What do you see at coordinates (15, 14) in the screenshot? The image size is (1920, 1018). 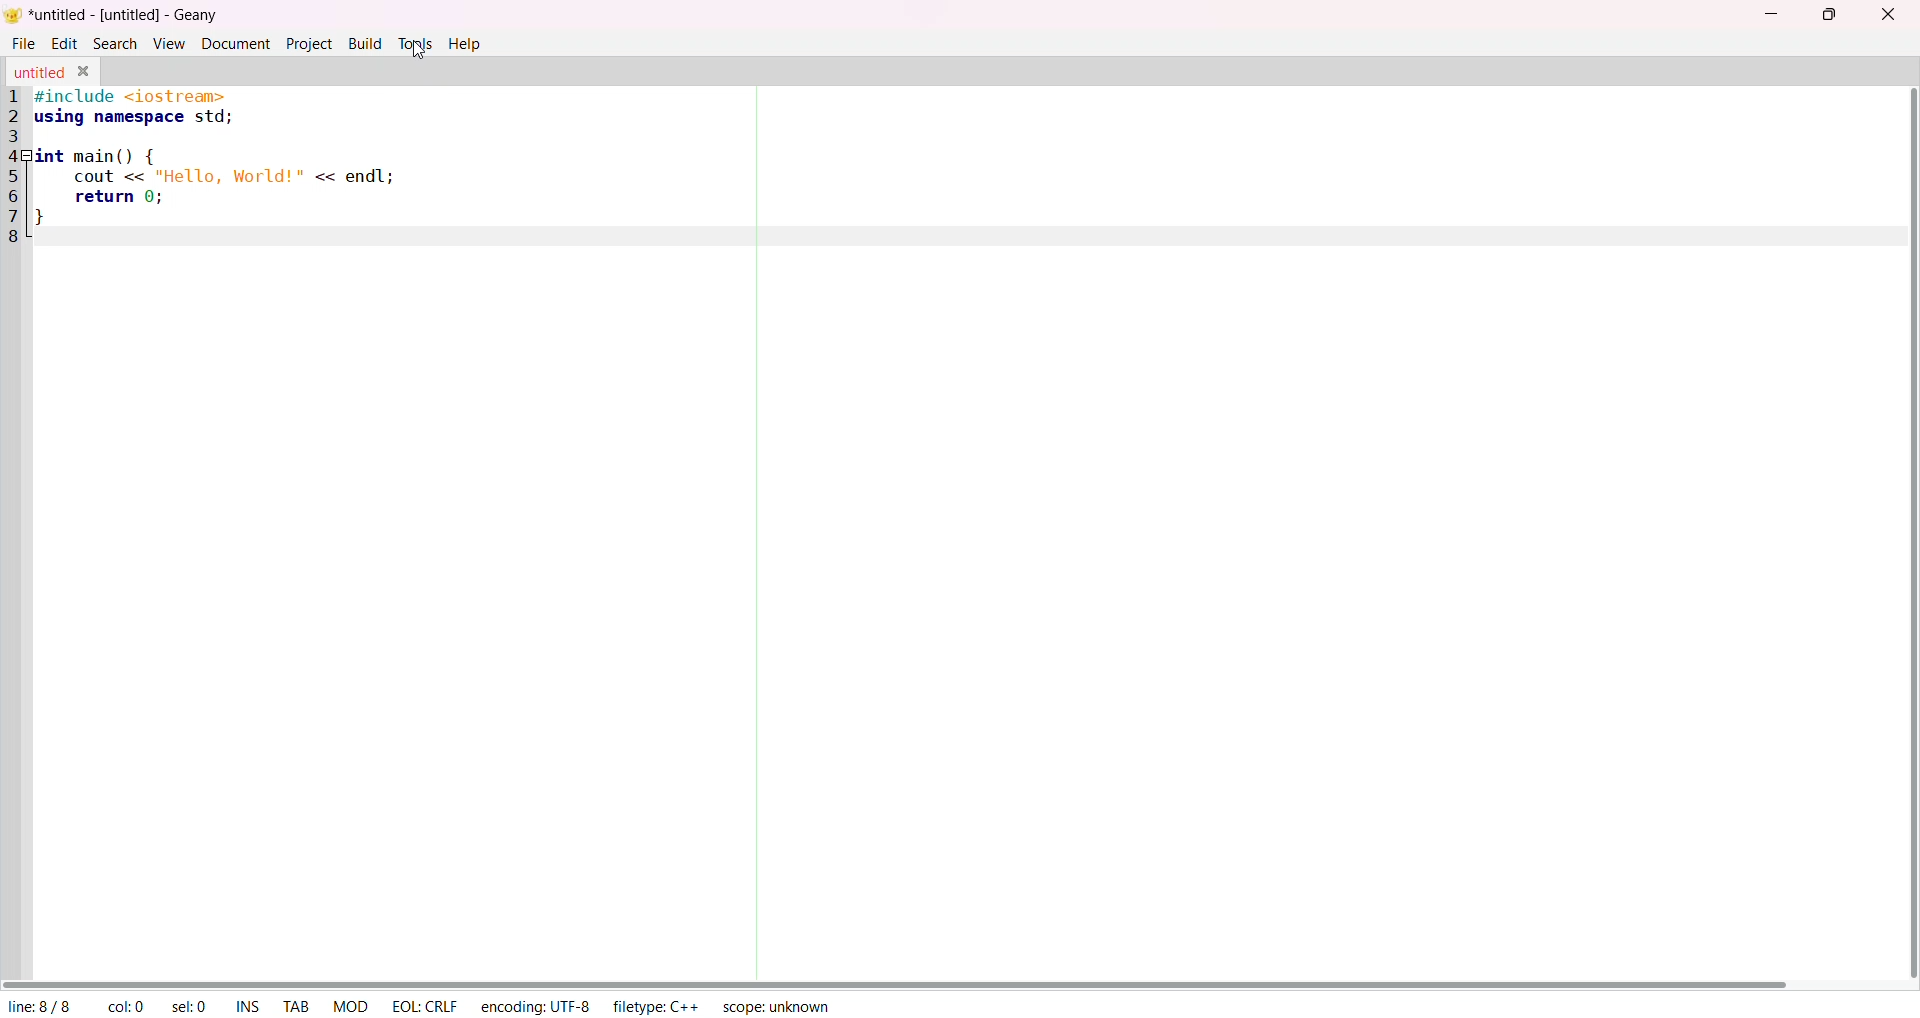 I see `logo` at bounding box center [15, 14].